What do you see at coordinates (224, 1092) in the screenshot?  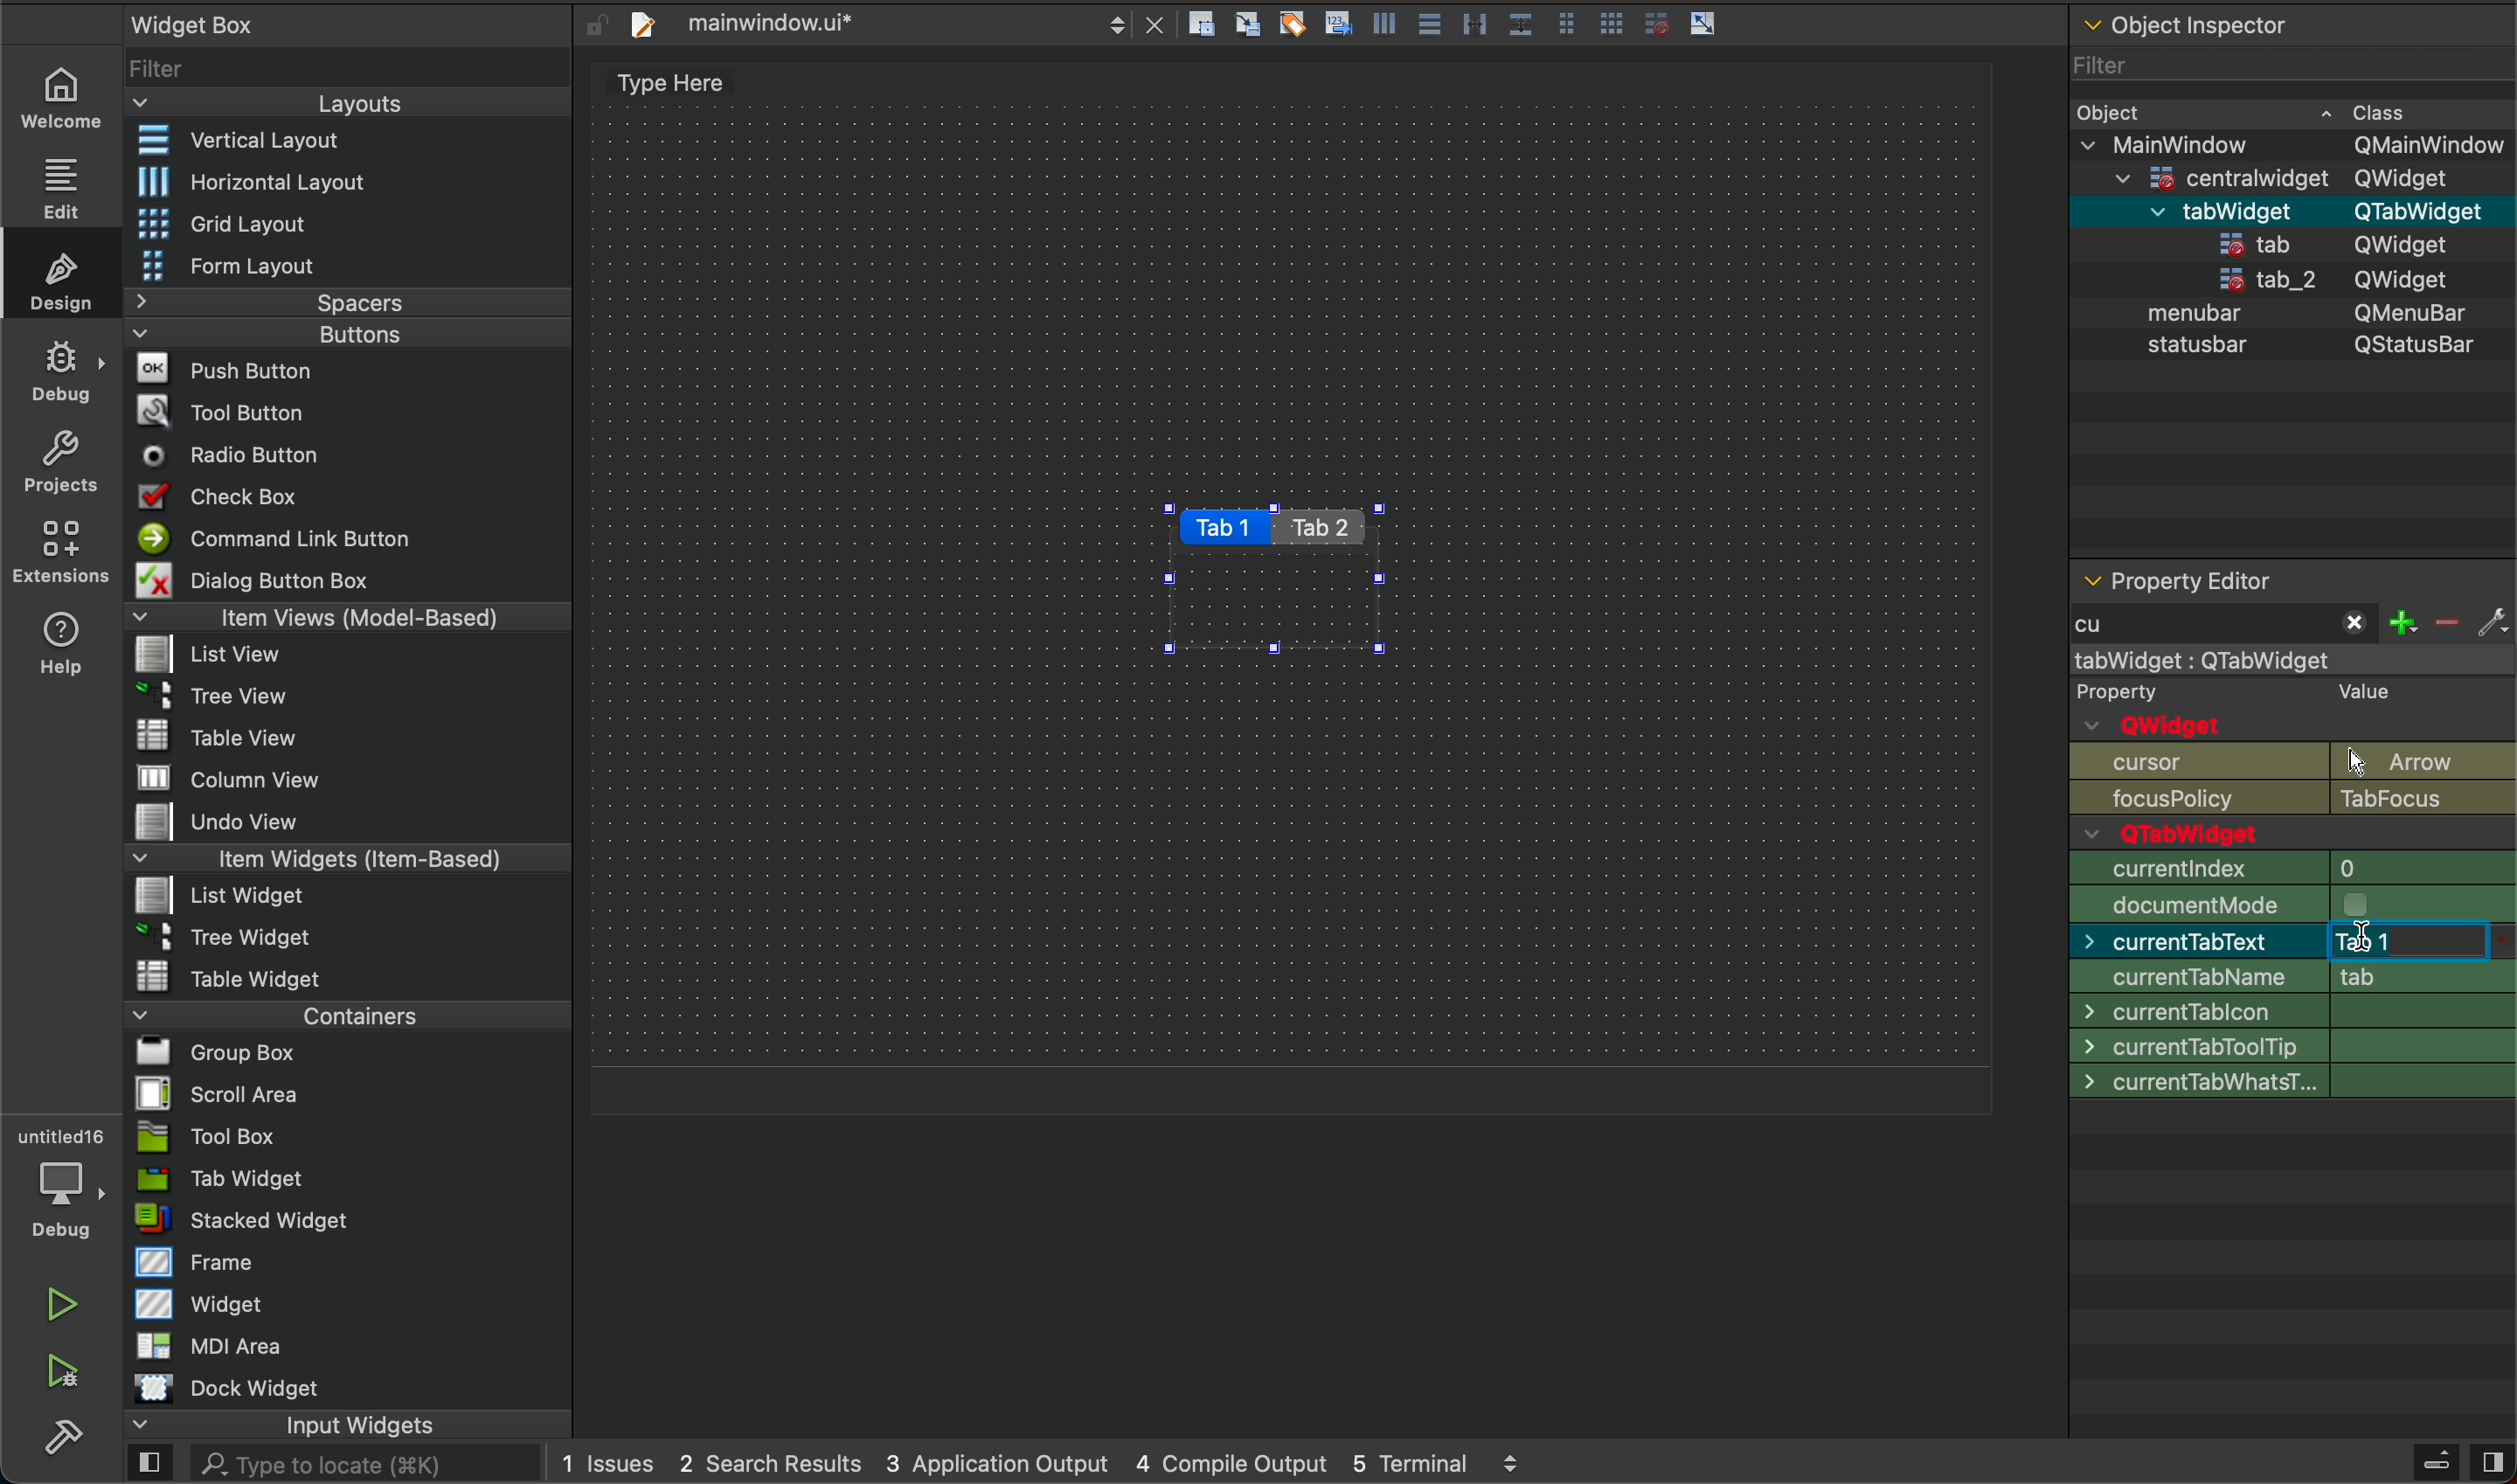 I see `Scroll Area` at bounding box center [224, 1092].